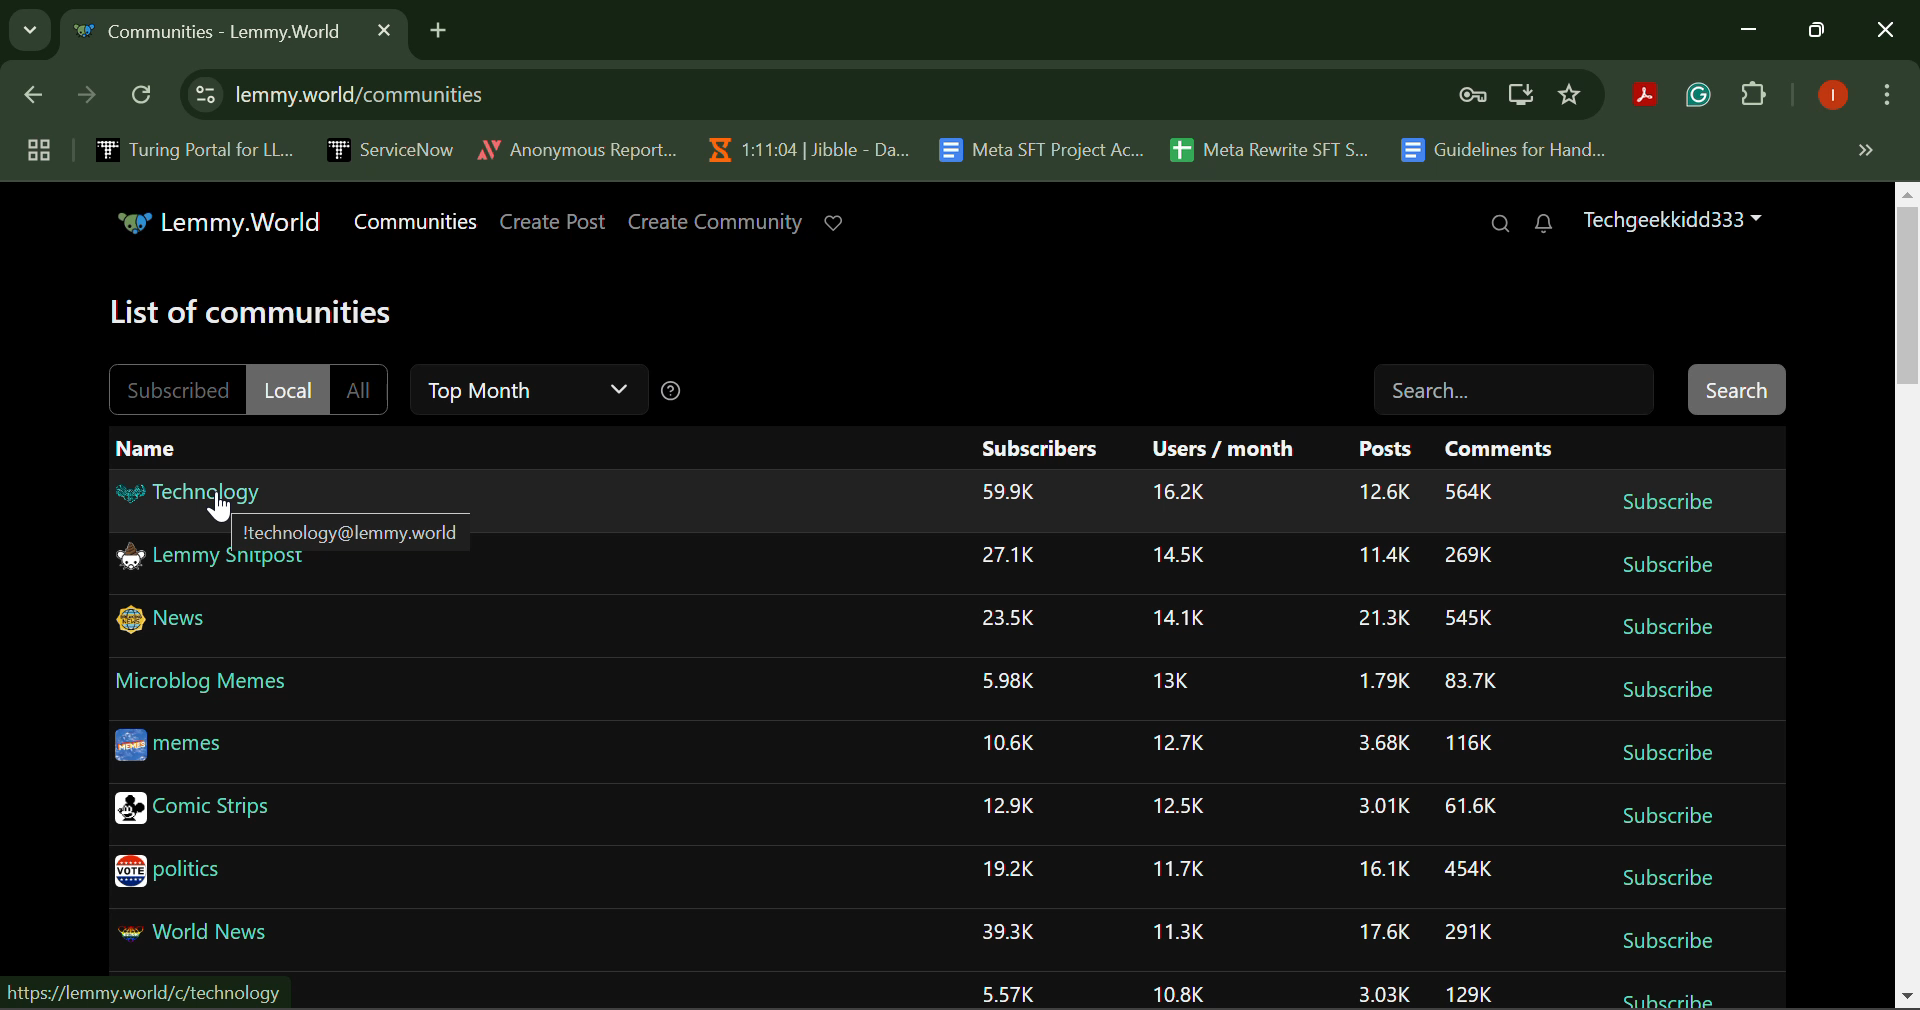 The image size is (1920, 1010). Describe the element at coordinates (84, 100) in the screenshot. I see `Next Page ` at that location.